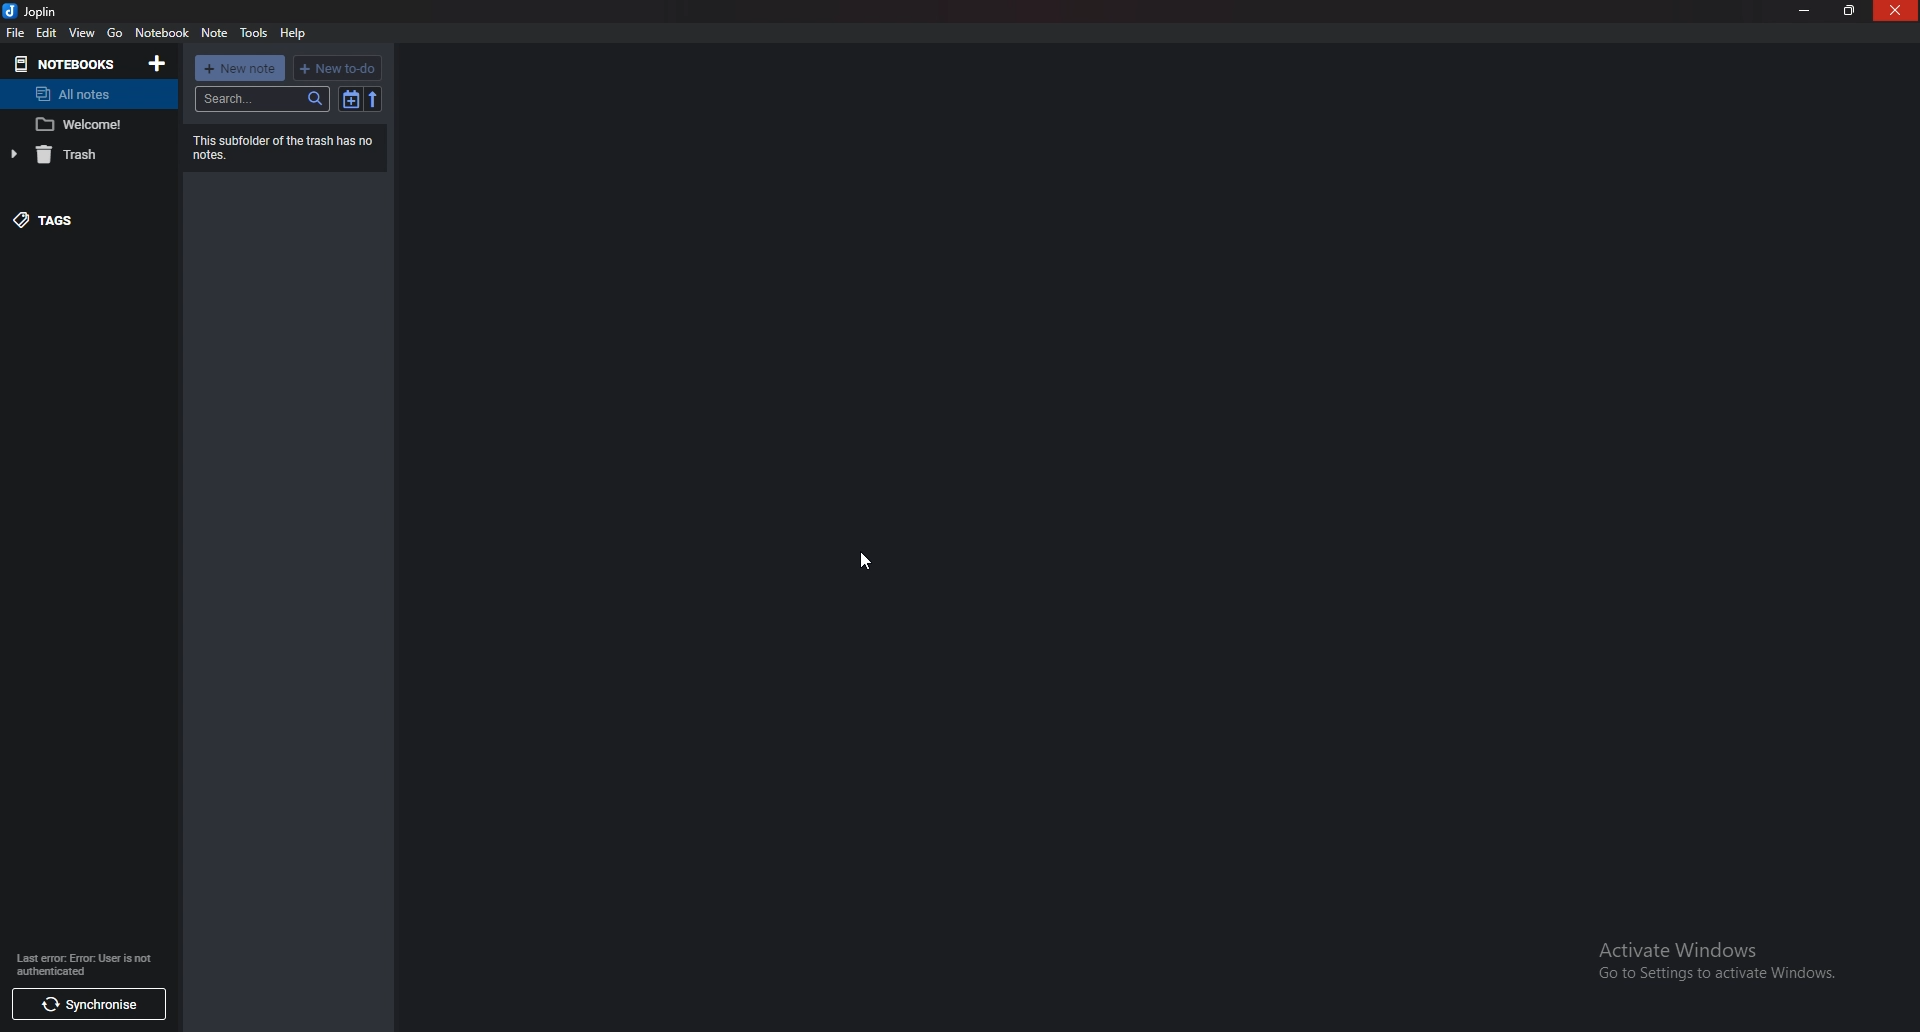  I want to click on help, so click(293, 33).